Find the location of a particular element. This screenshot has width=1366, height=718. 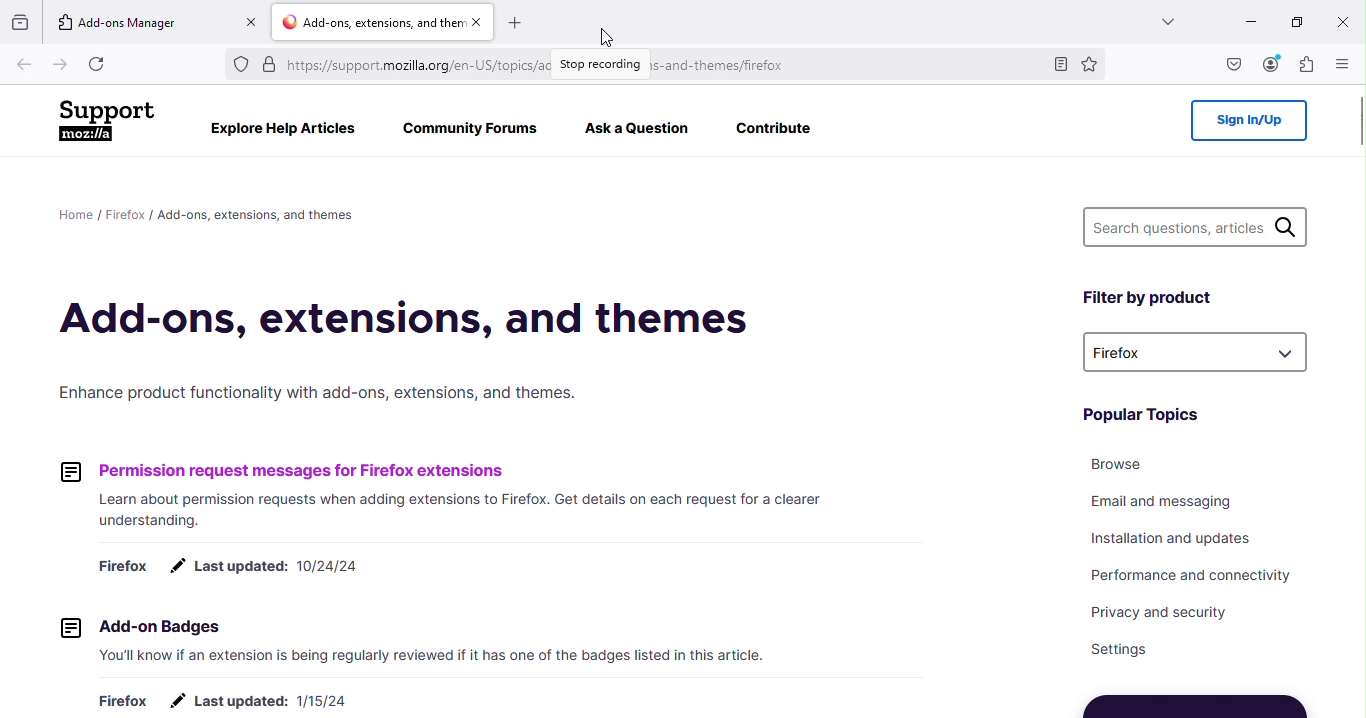

Add-ons, extensions, and themes is located at coordinates (423, 326).